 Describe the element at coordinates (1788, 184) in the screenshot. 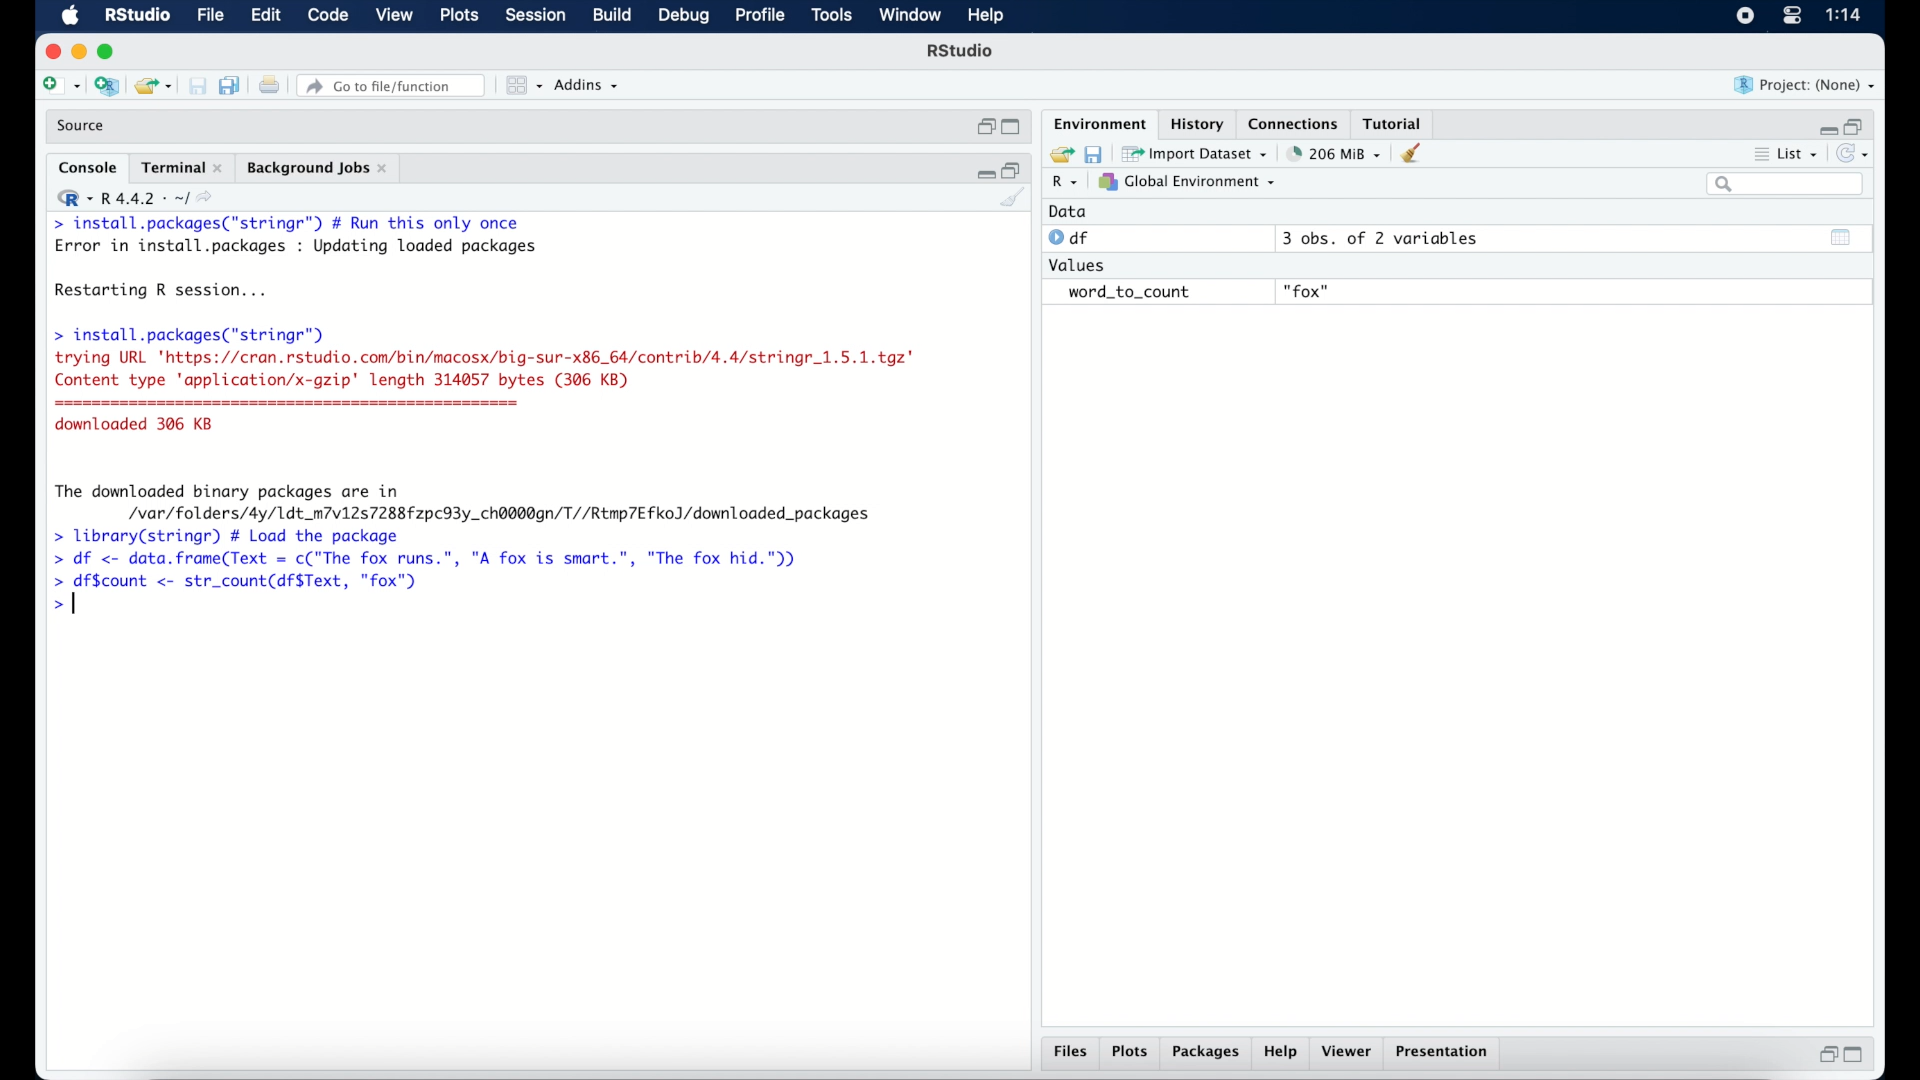

I see `search bar` at that location.